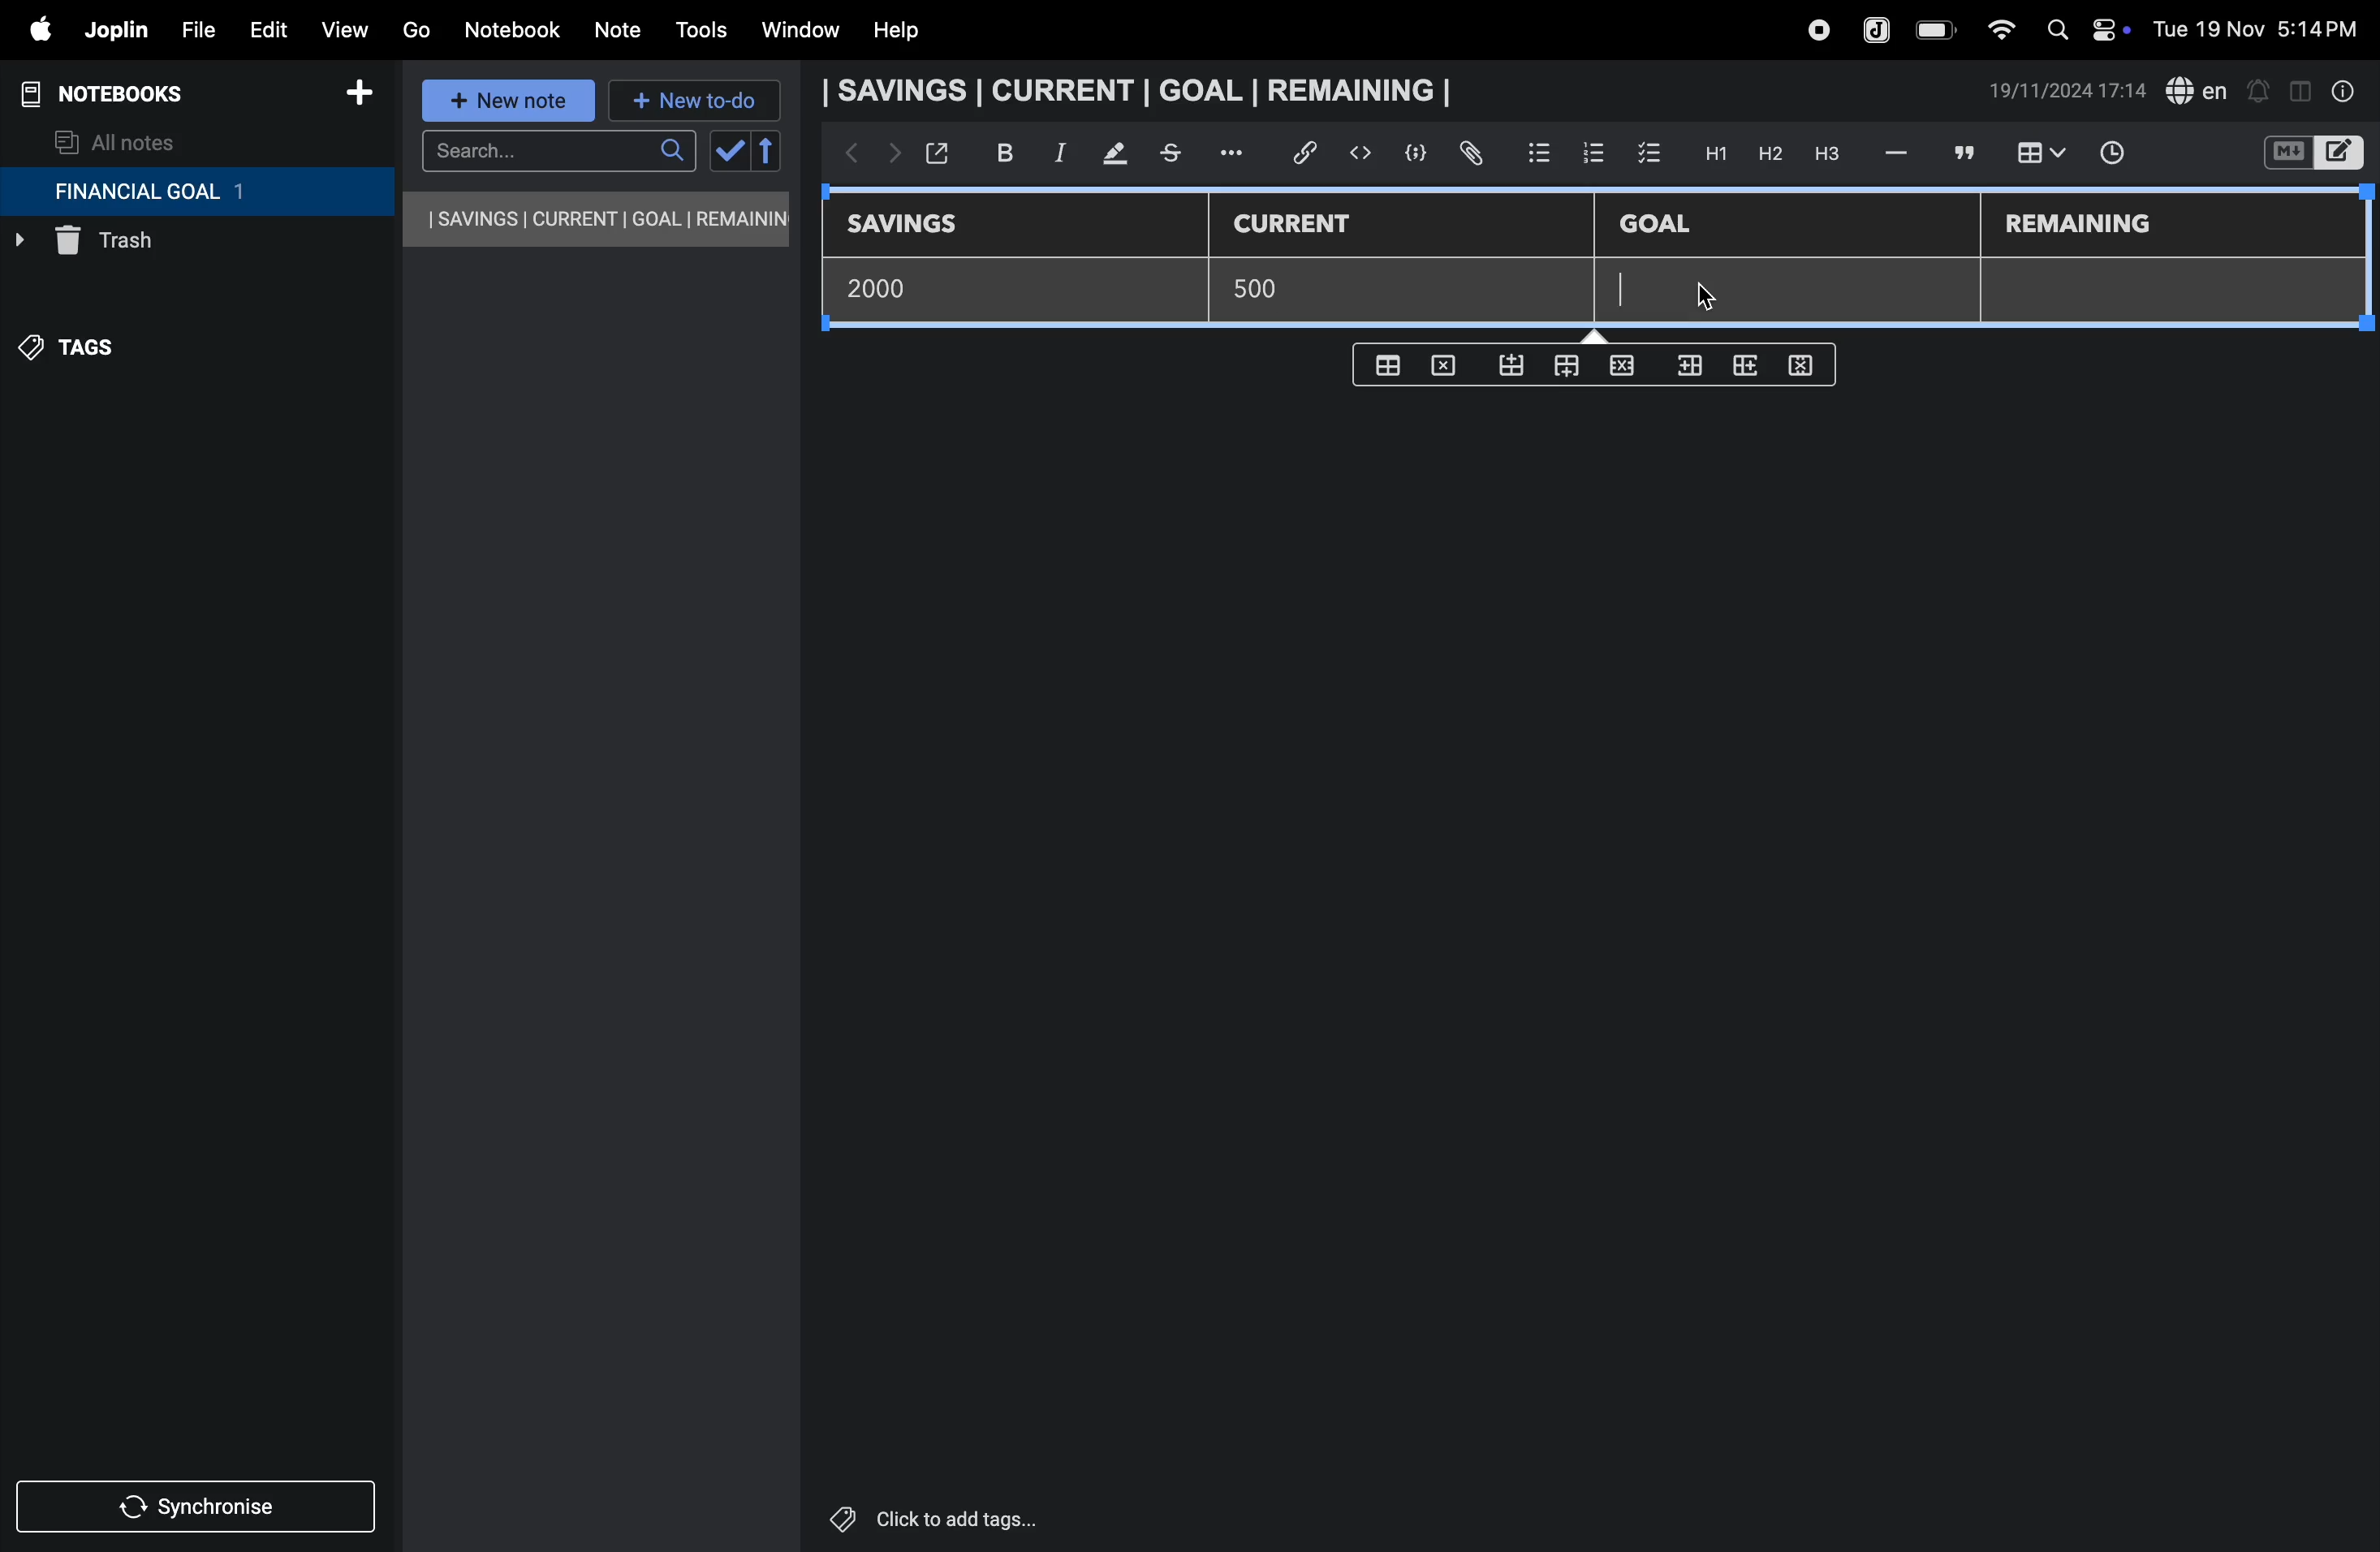  What do you see at coordinates (984, 1517) in the screenshot?
I see `click to add tags` at bounding box center [984, 1517].